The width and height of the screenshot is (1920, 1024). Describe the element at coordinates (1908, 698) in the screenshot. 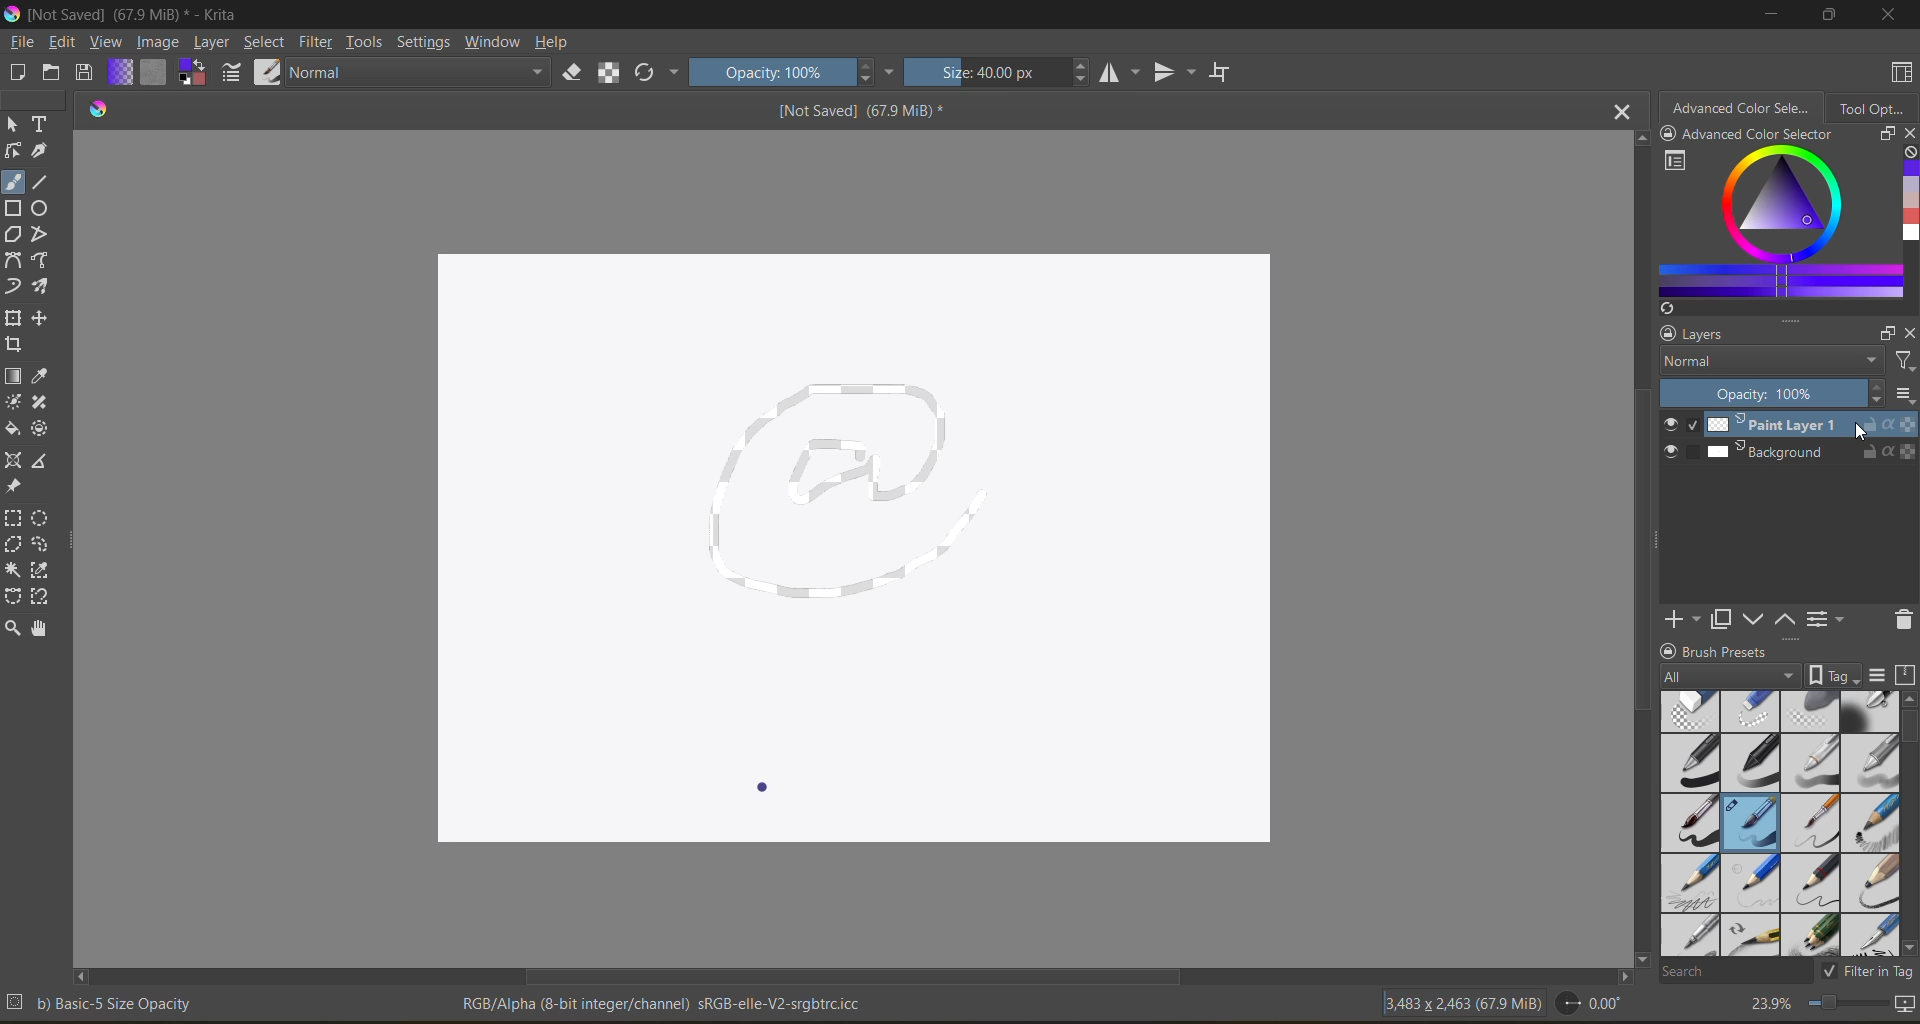

I see `scroll up` at that location.